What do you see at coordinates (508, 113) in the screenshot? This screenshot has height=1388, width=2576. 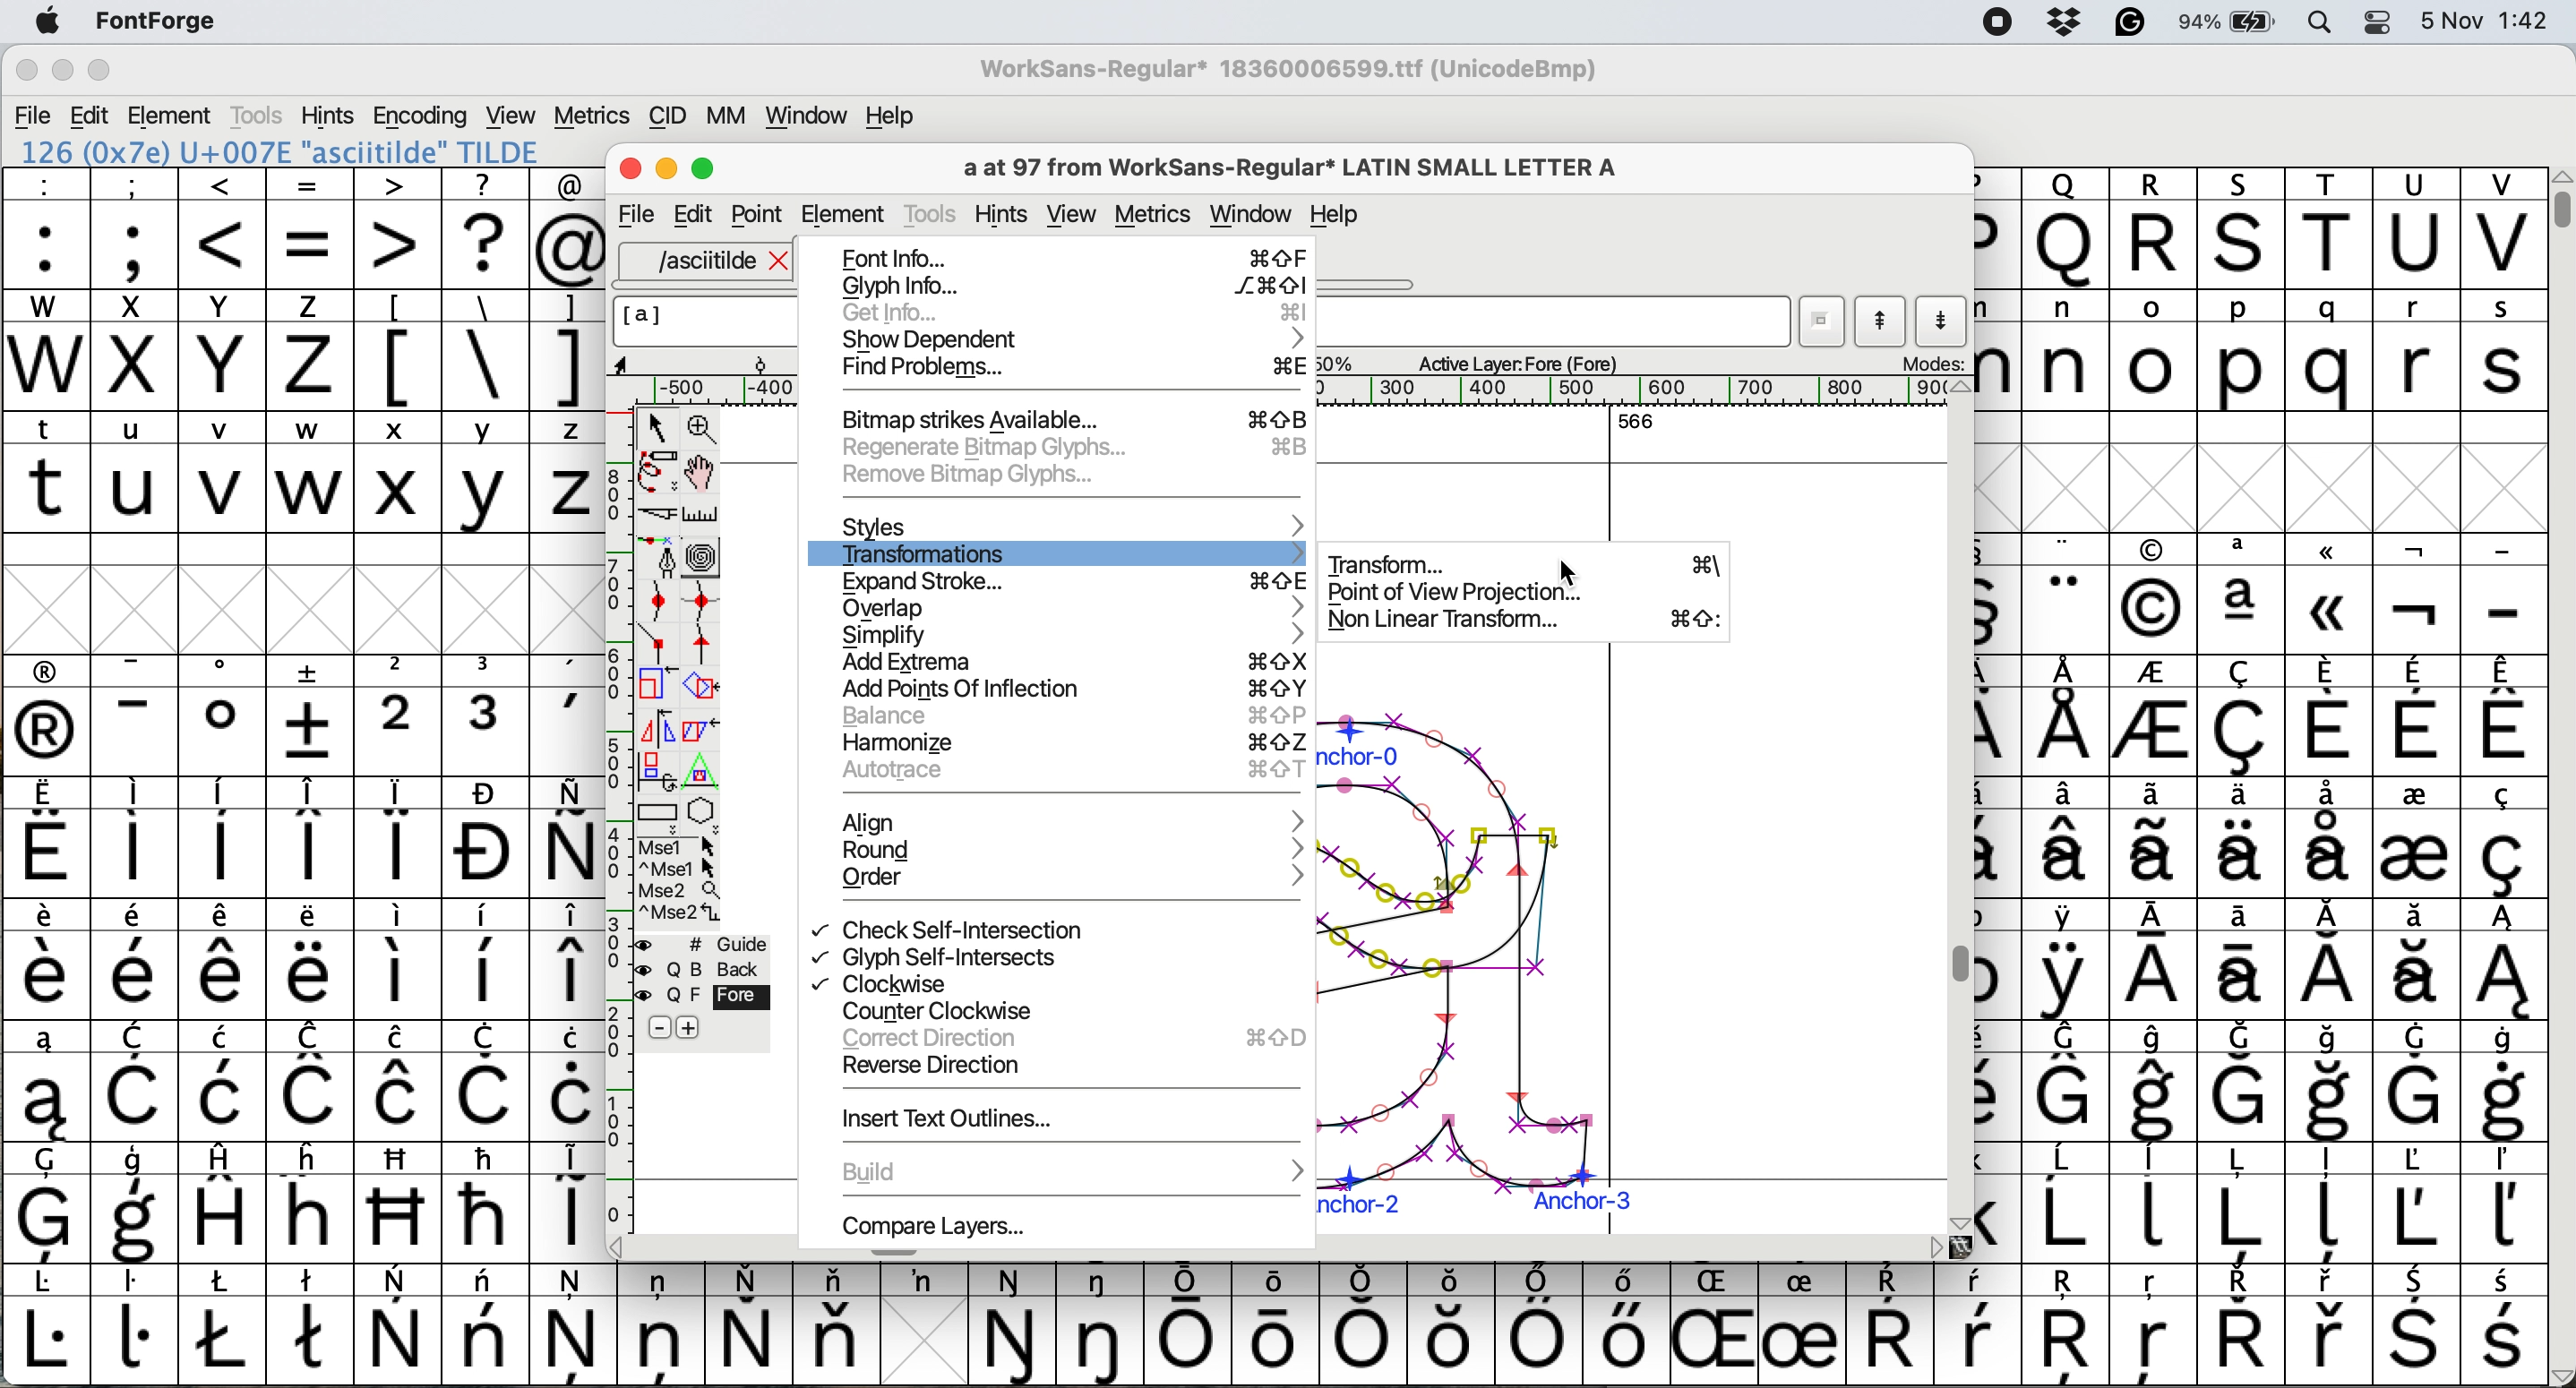 I see `view` at bounding box center [508, 113].